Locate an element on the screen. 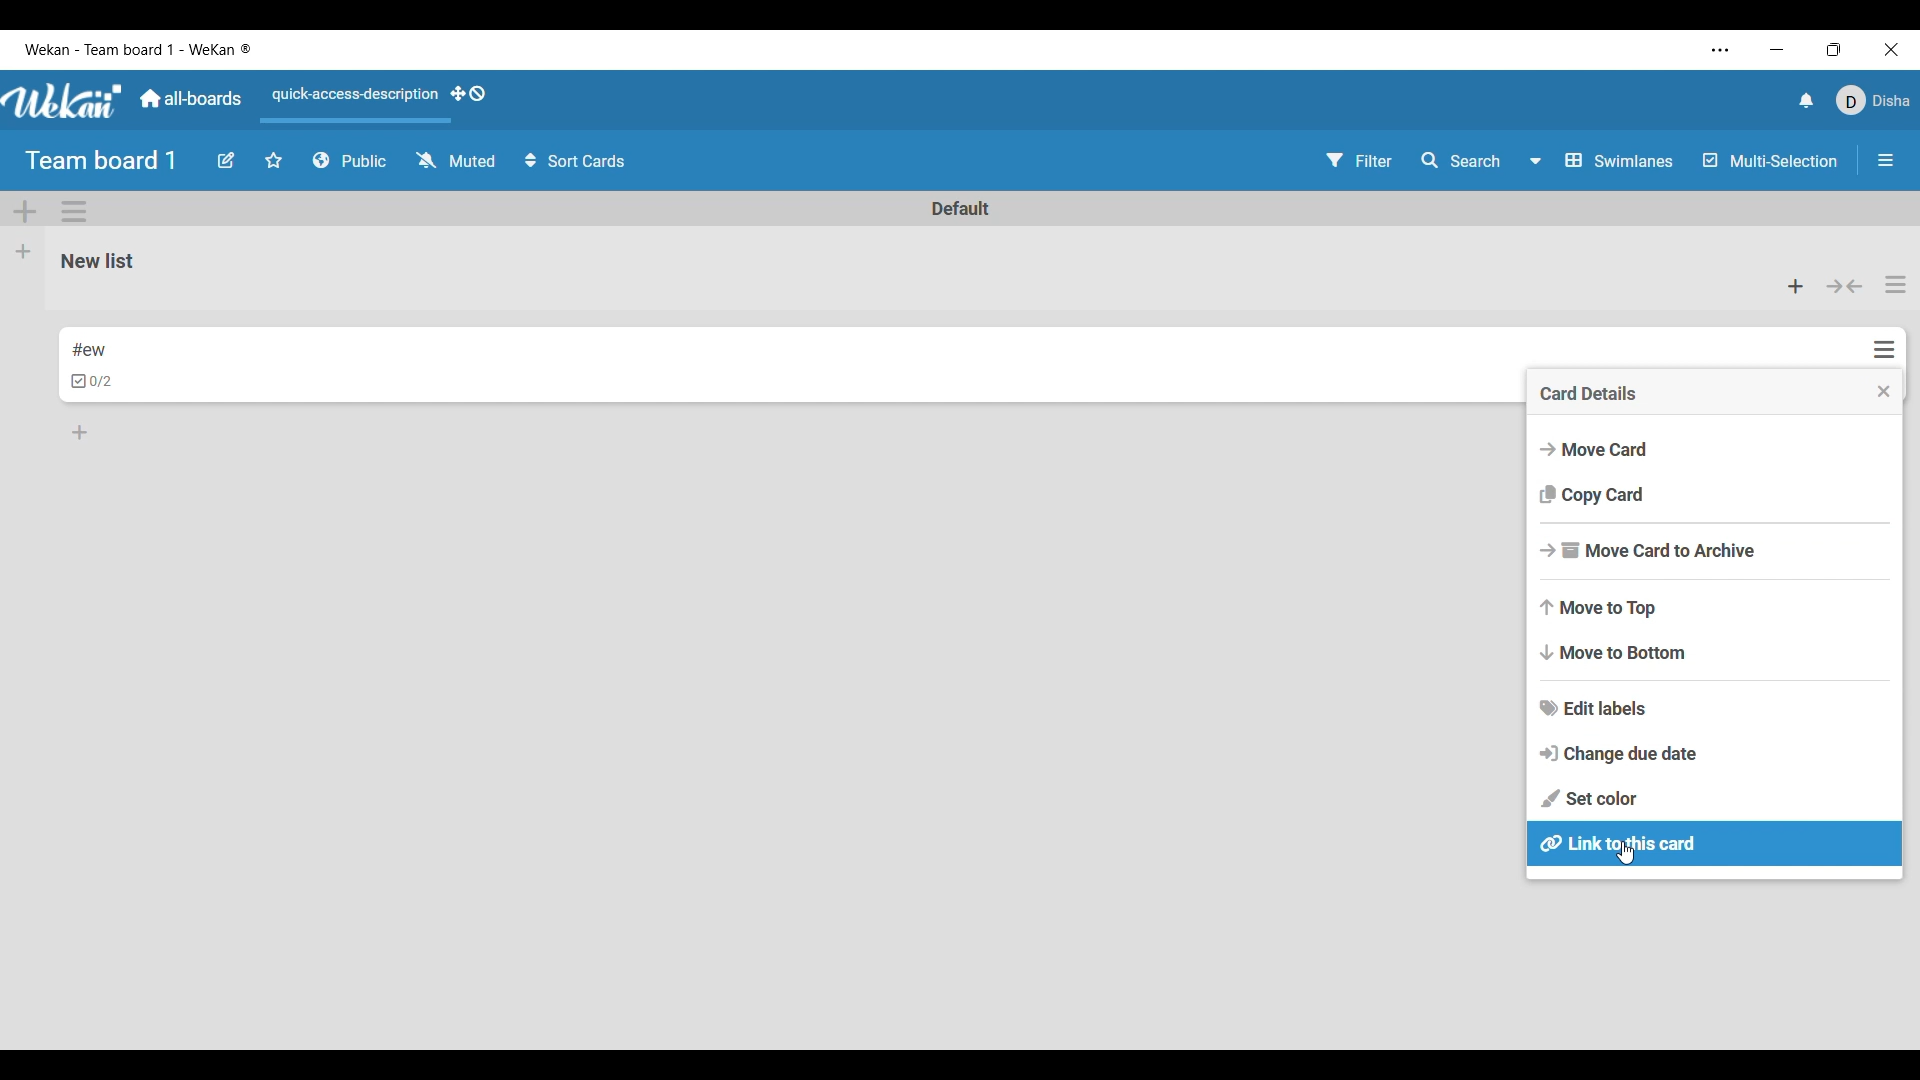  Add list is located at coordinates (24, 252).